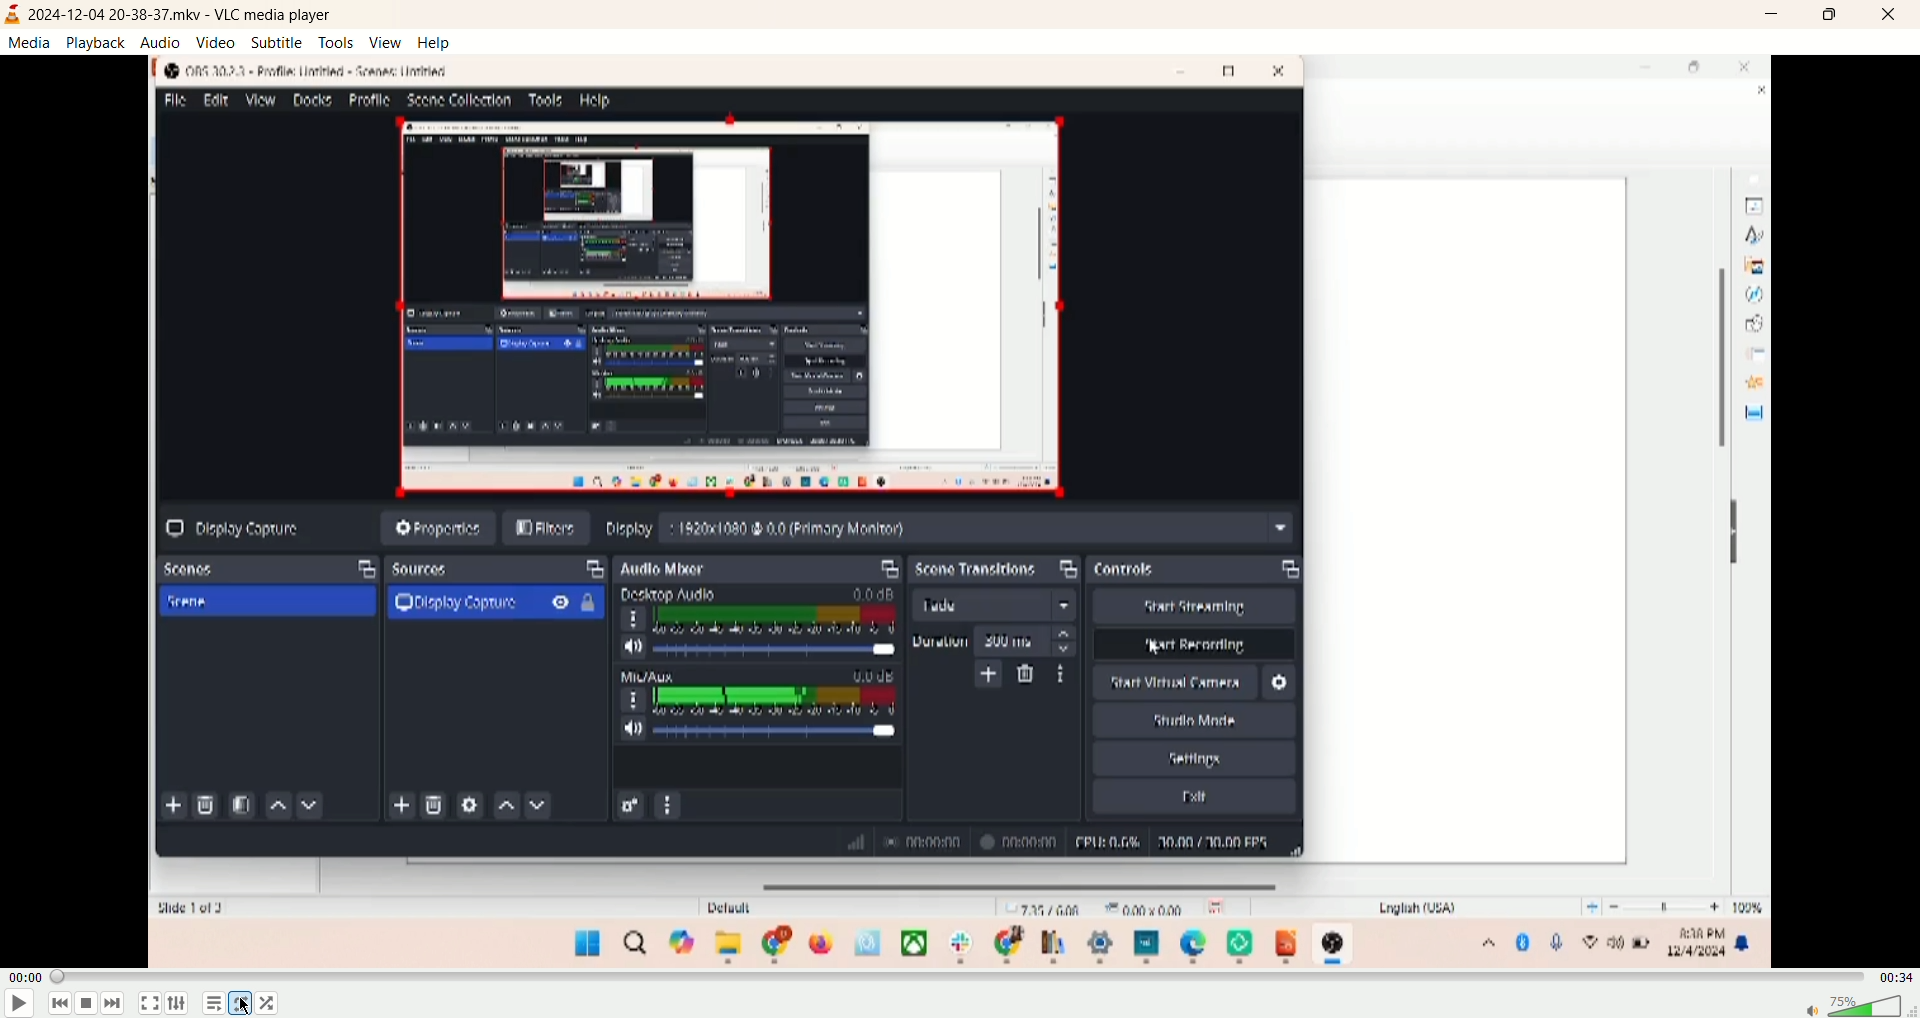 The width and height of the screenshot is (1920, 1018). I want to click on extended playlist, so click(178, 1003).